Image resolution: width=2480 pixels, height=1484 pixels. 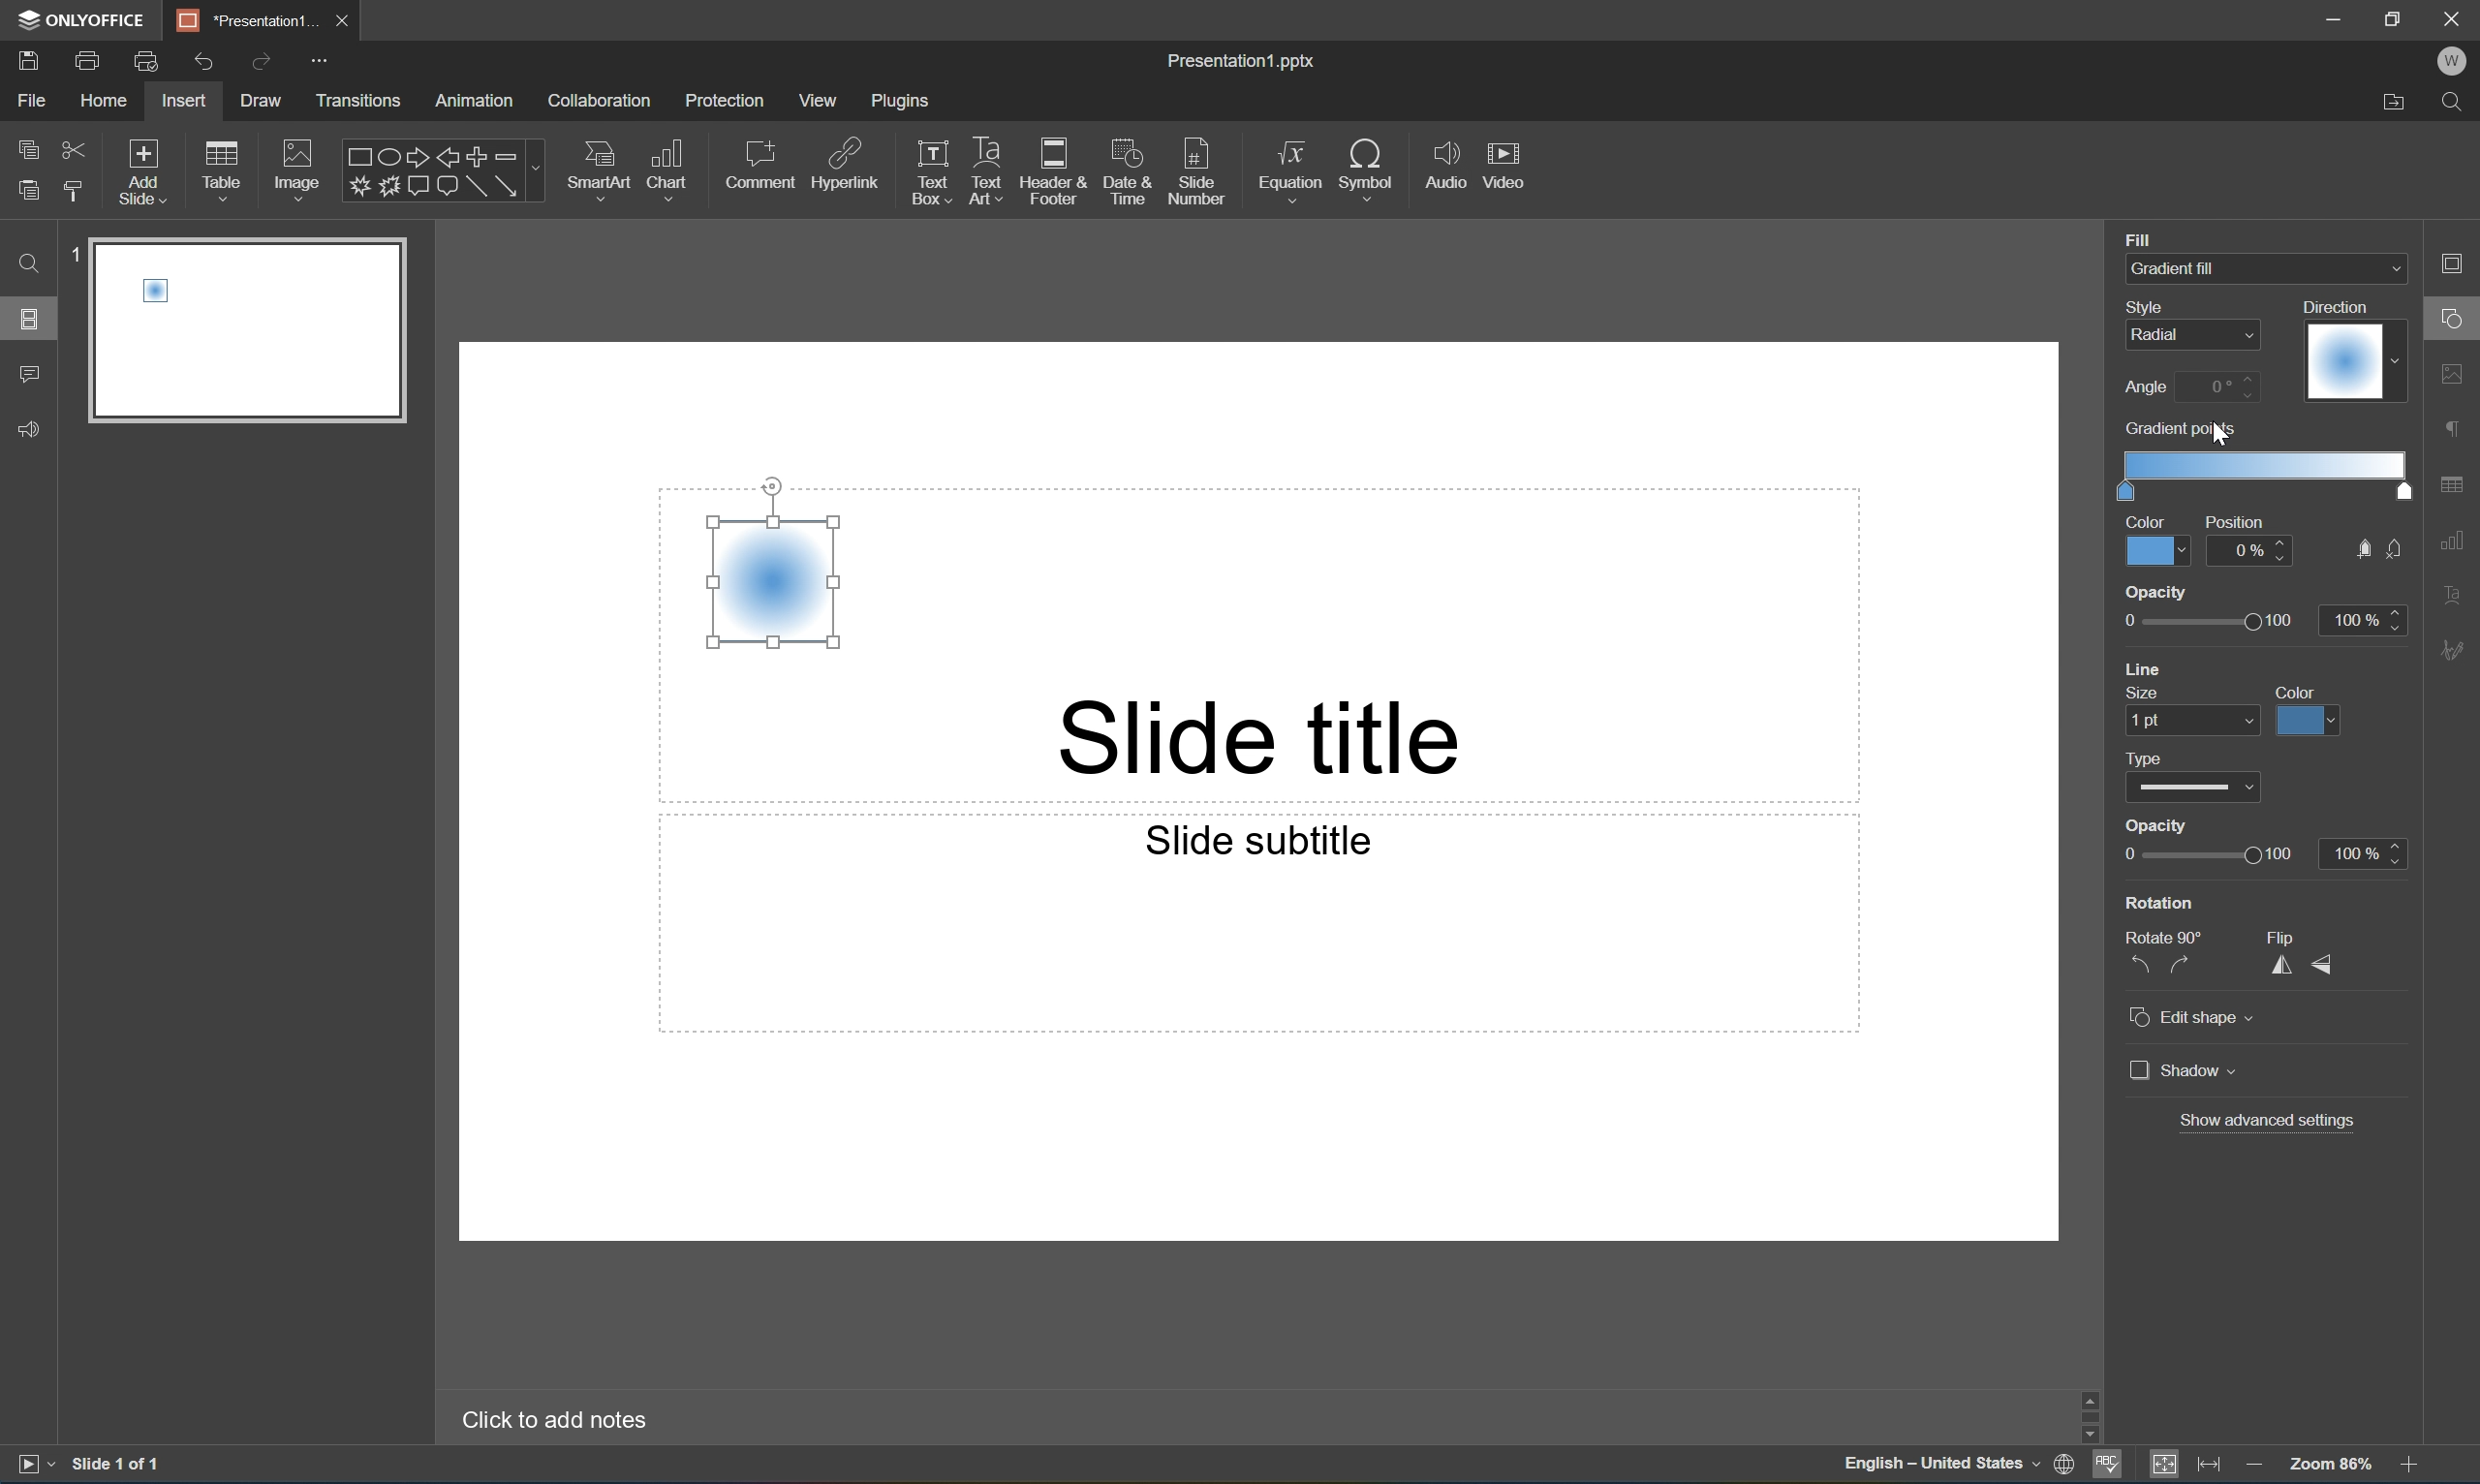 What do you see at coordinates (2410, 1393) in the screenshot?
I see `Scroll Up` at bounding box center [2410, 1393].